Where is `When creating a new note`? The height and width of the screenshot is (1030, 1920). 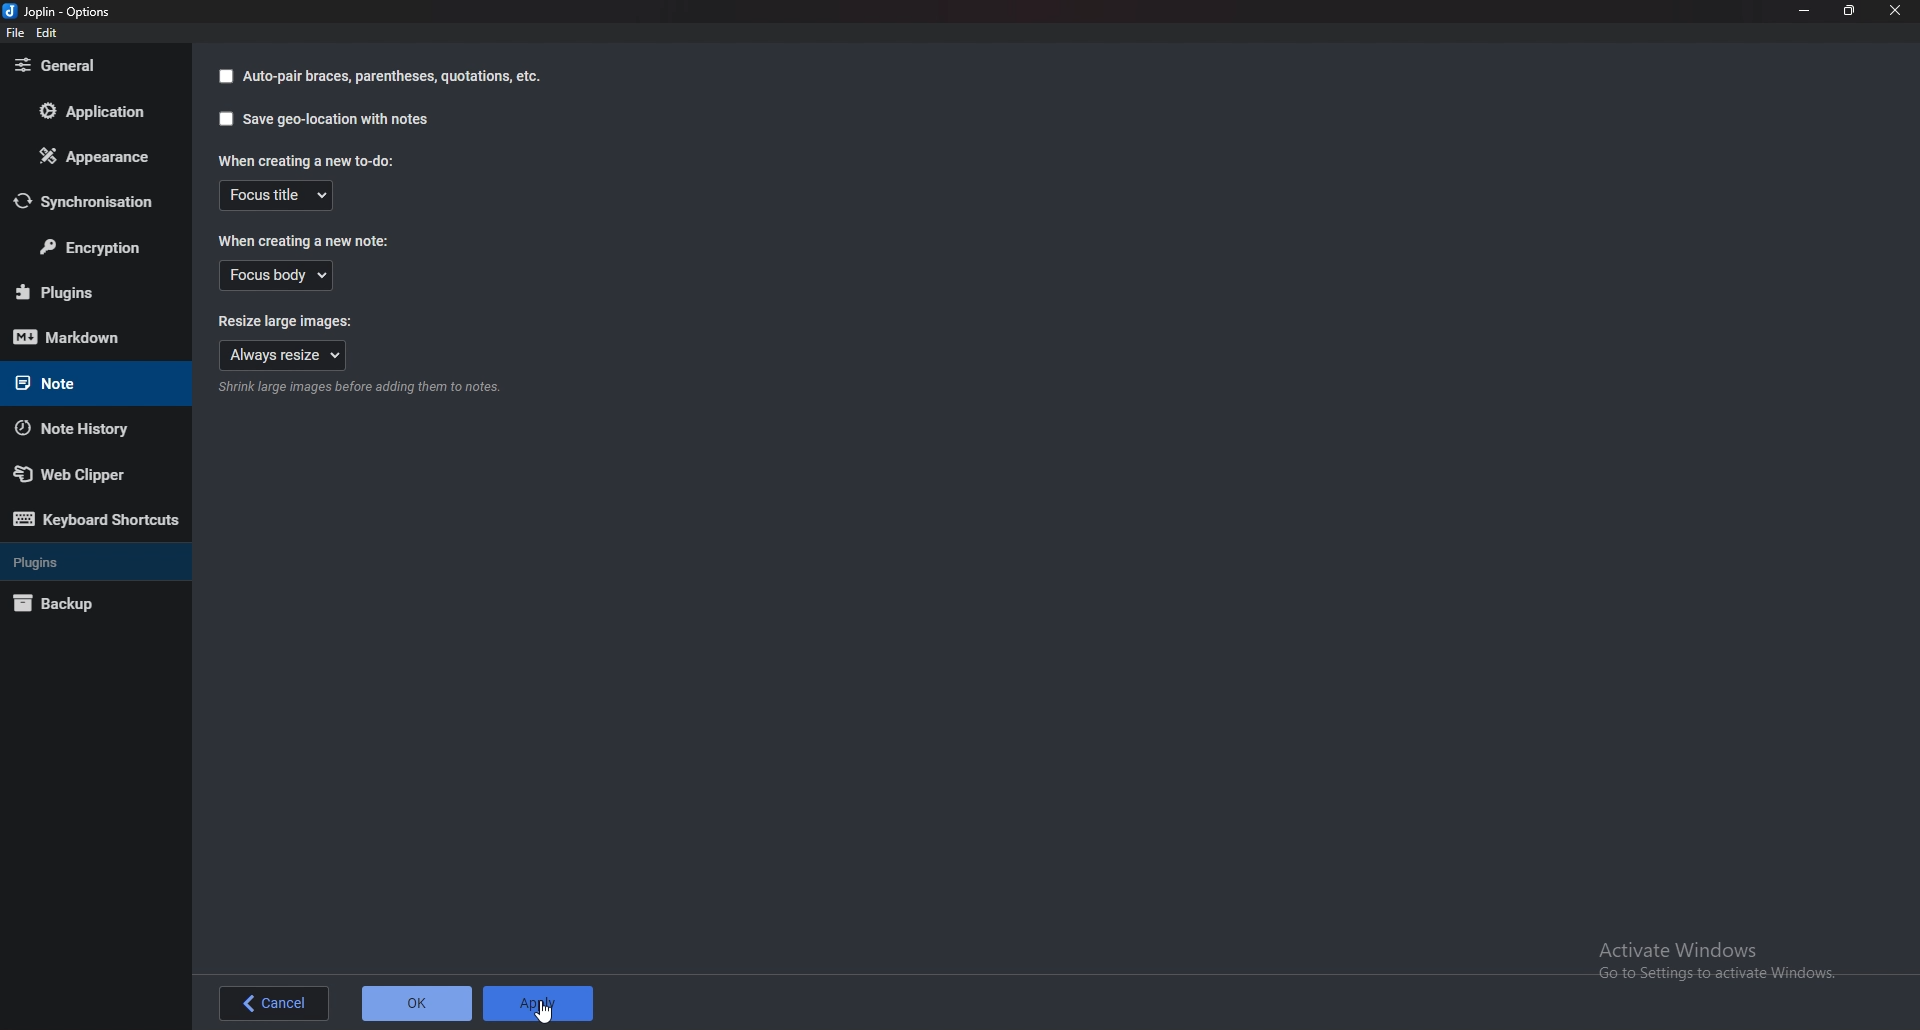 When creating a new note is located at coordinates (305, 239).